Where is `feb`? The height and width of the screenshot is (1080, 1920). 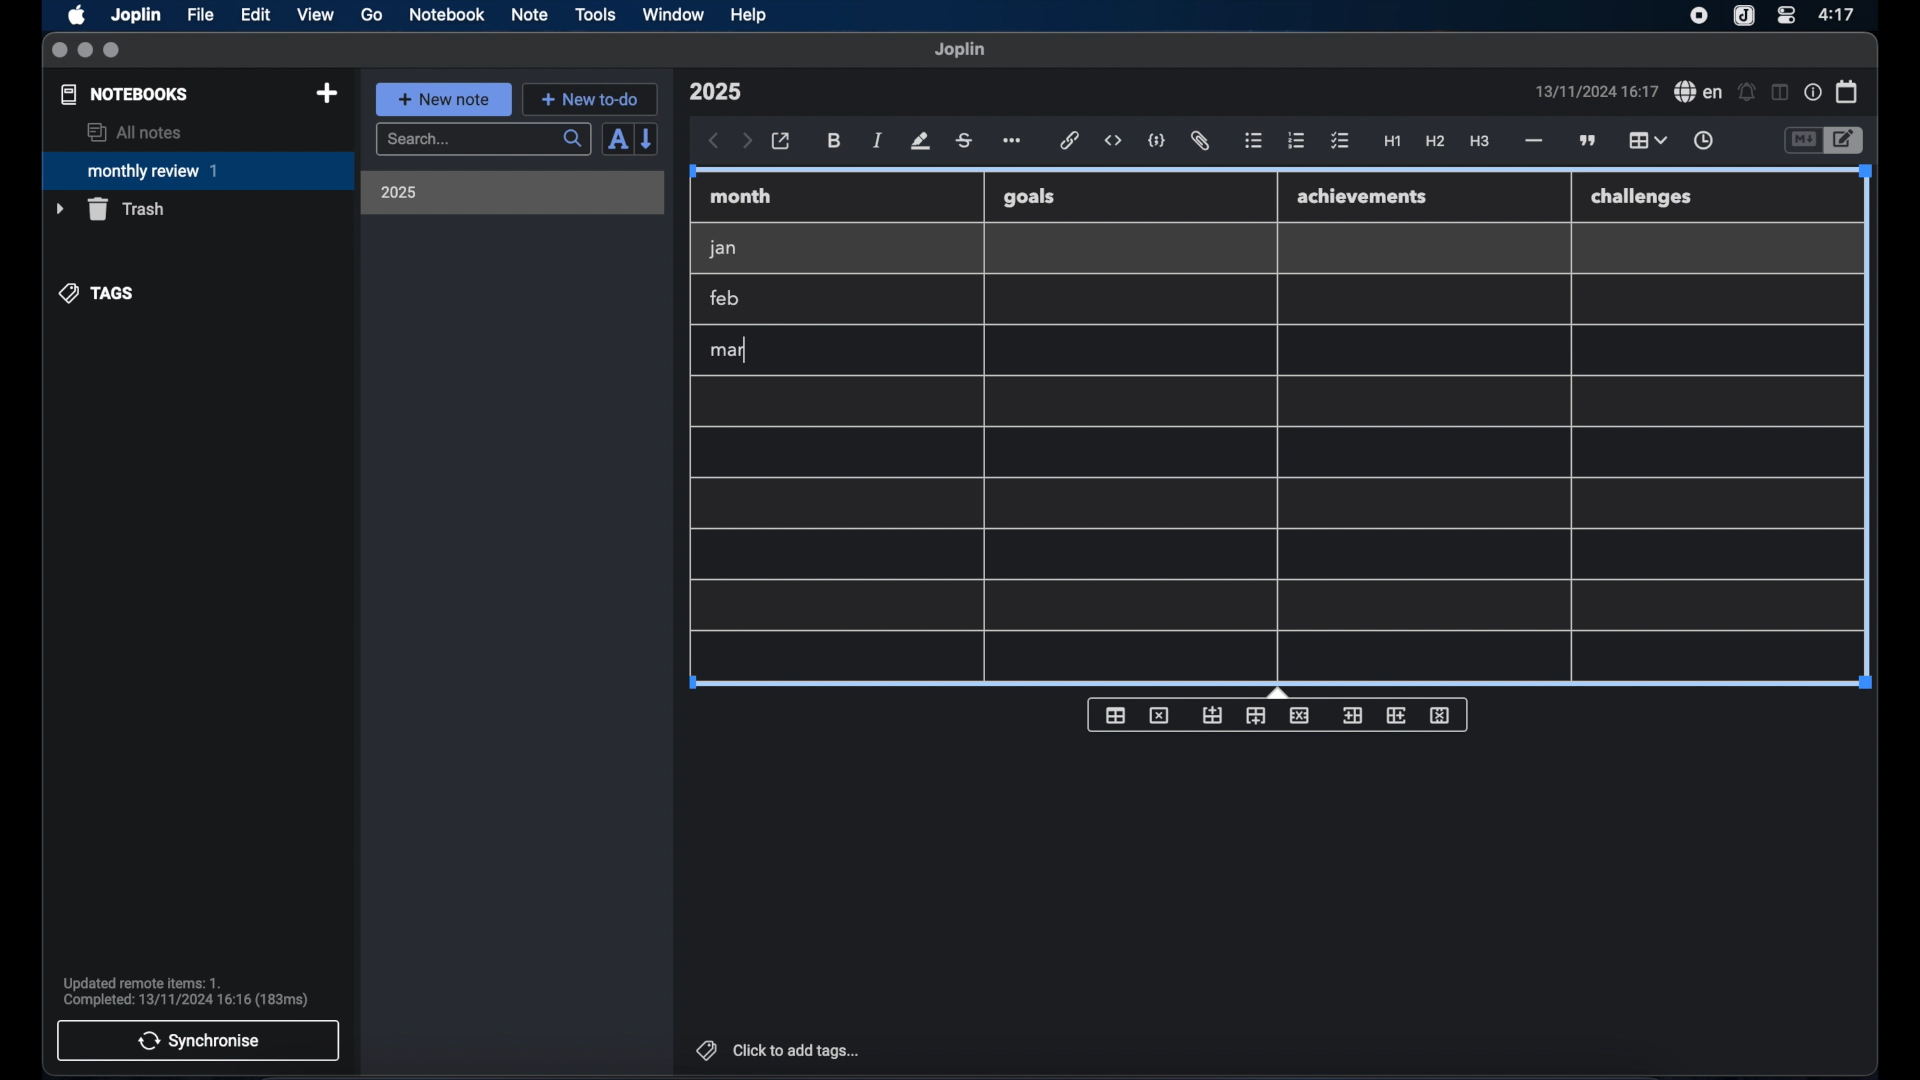 feb is located at coordinates (726, 298).